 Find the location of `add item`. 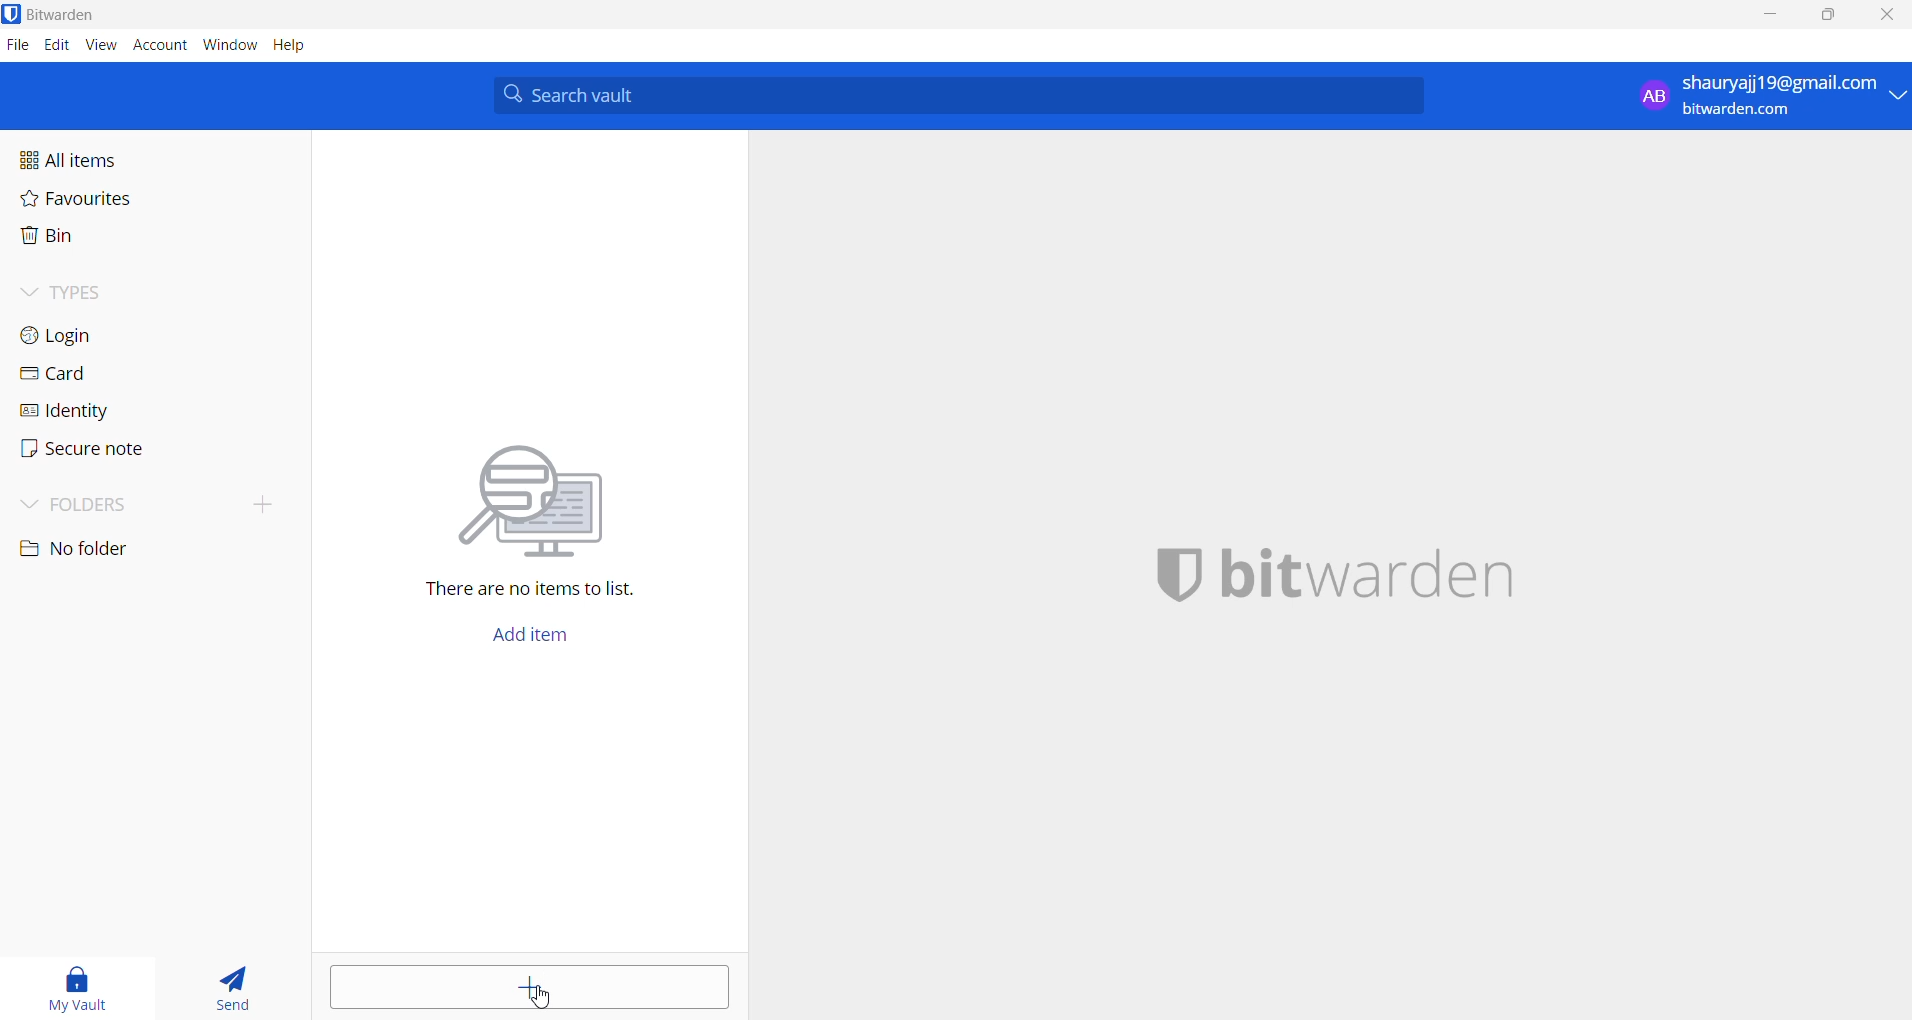

add item is located at coordinates (534, 991).